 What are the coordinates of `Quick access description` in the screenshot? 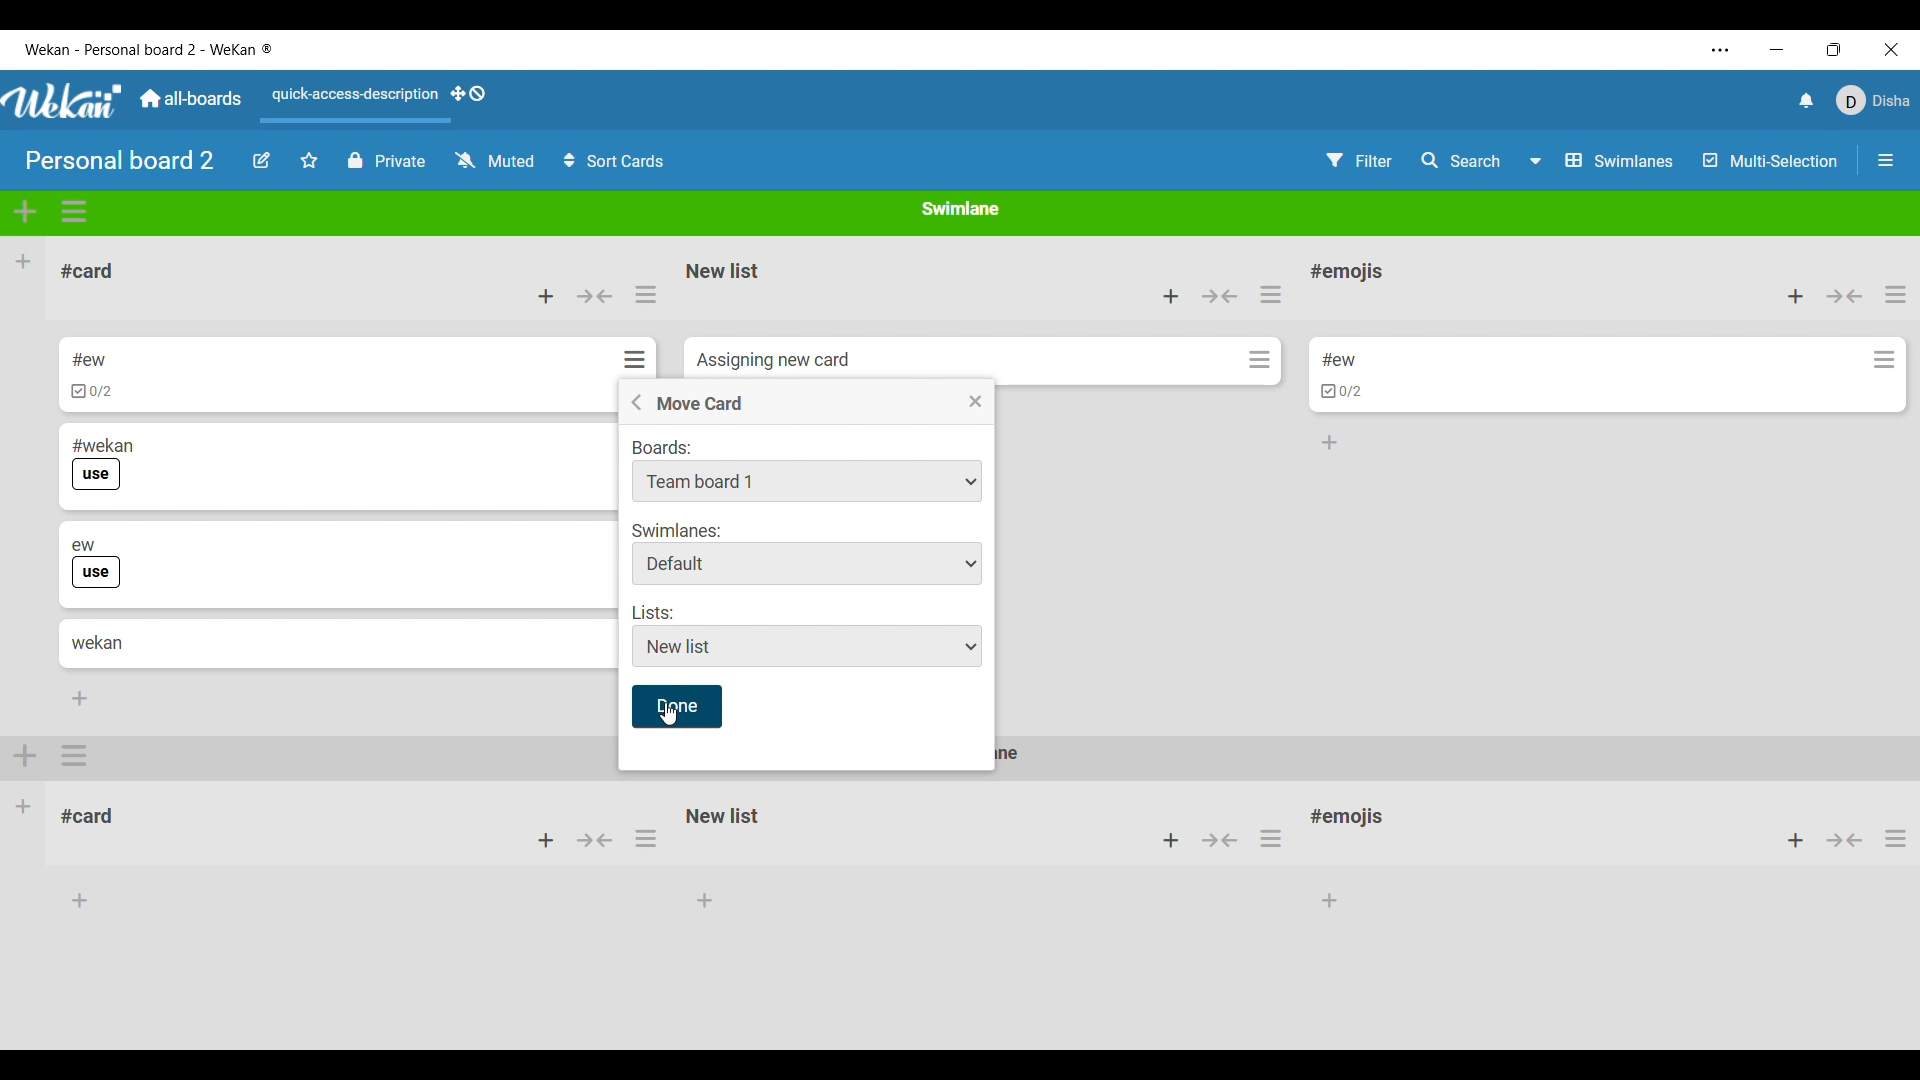 It's located at (350, 103).